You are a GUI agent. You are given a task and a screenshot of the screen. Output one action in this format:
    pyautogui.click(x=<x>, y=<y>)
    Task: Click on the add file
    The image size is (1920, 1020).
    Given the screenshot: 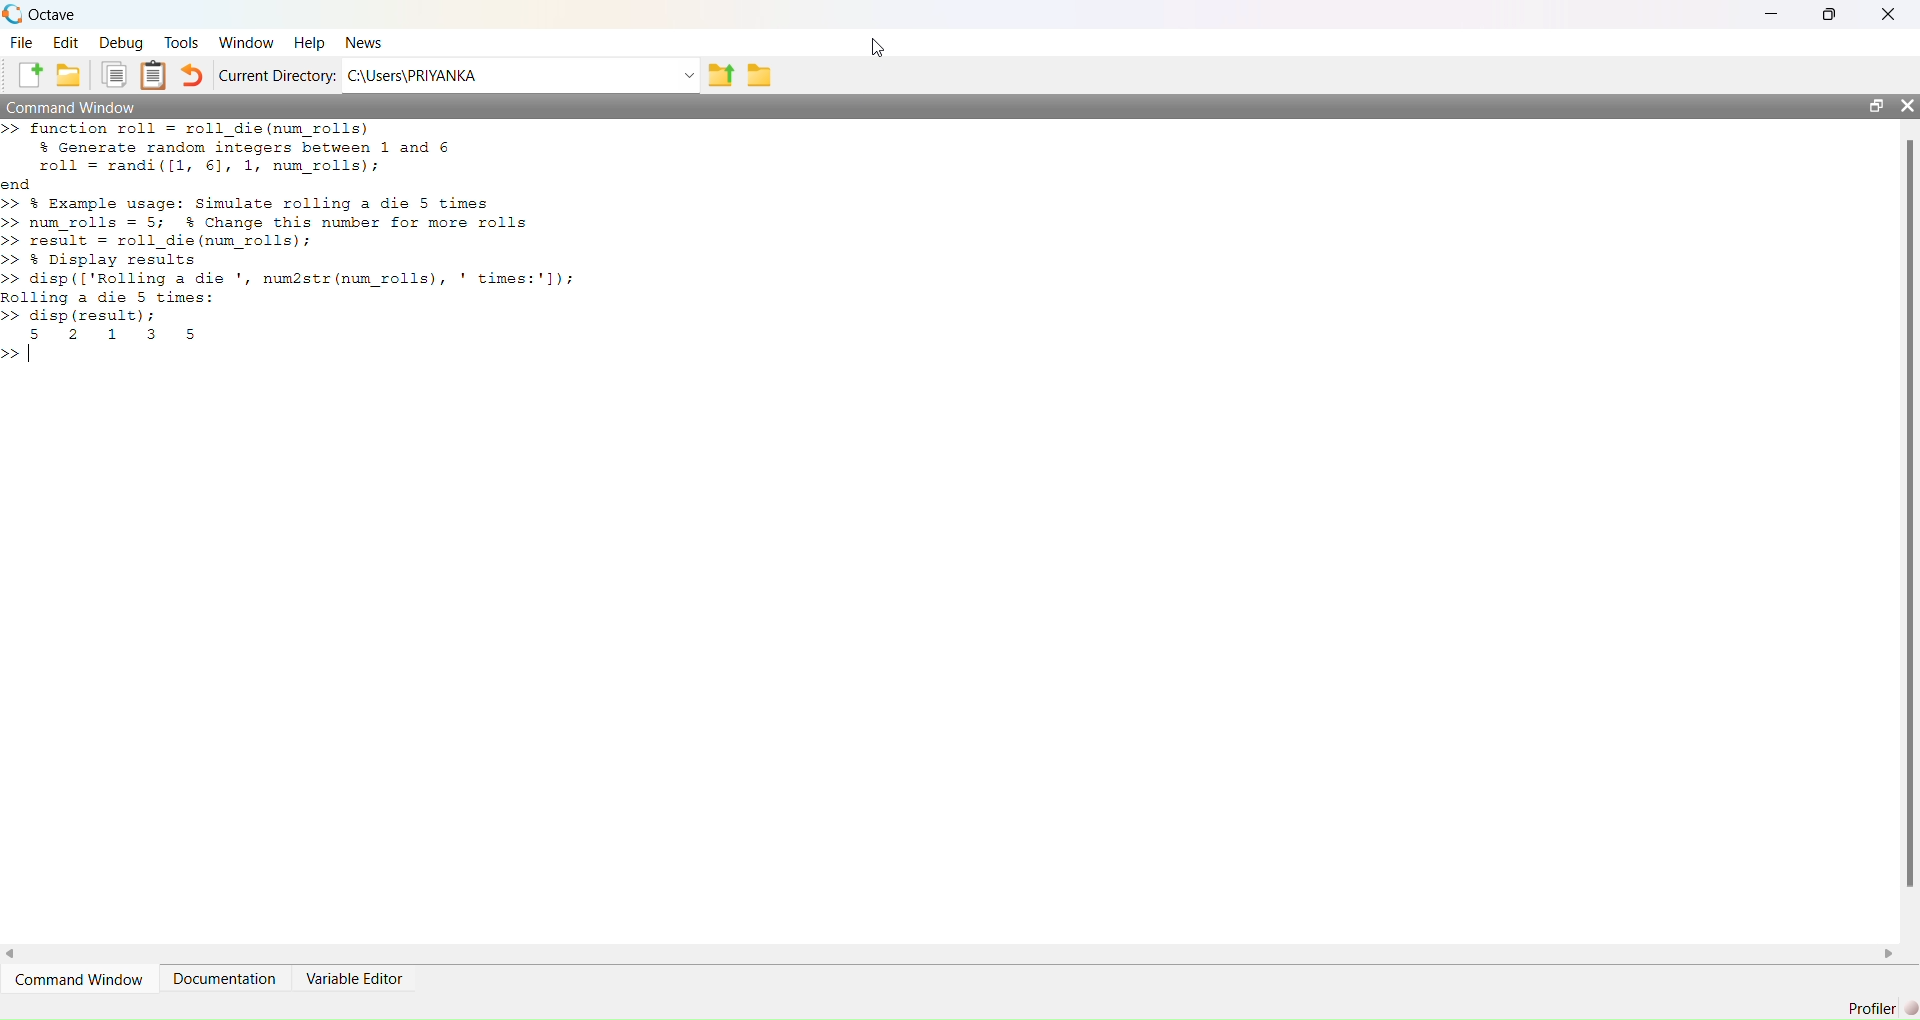 What is the action you would take?
    pyautogui.click(x=32, y=75)
    